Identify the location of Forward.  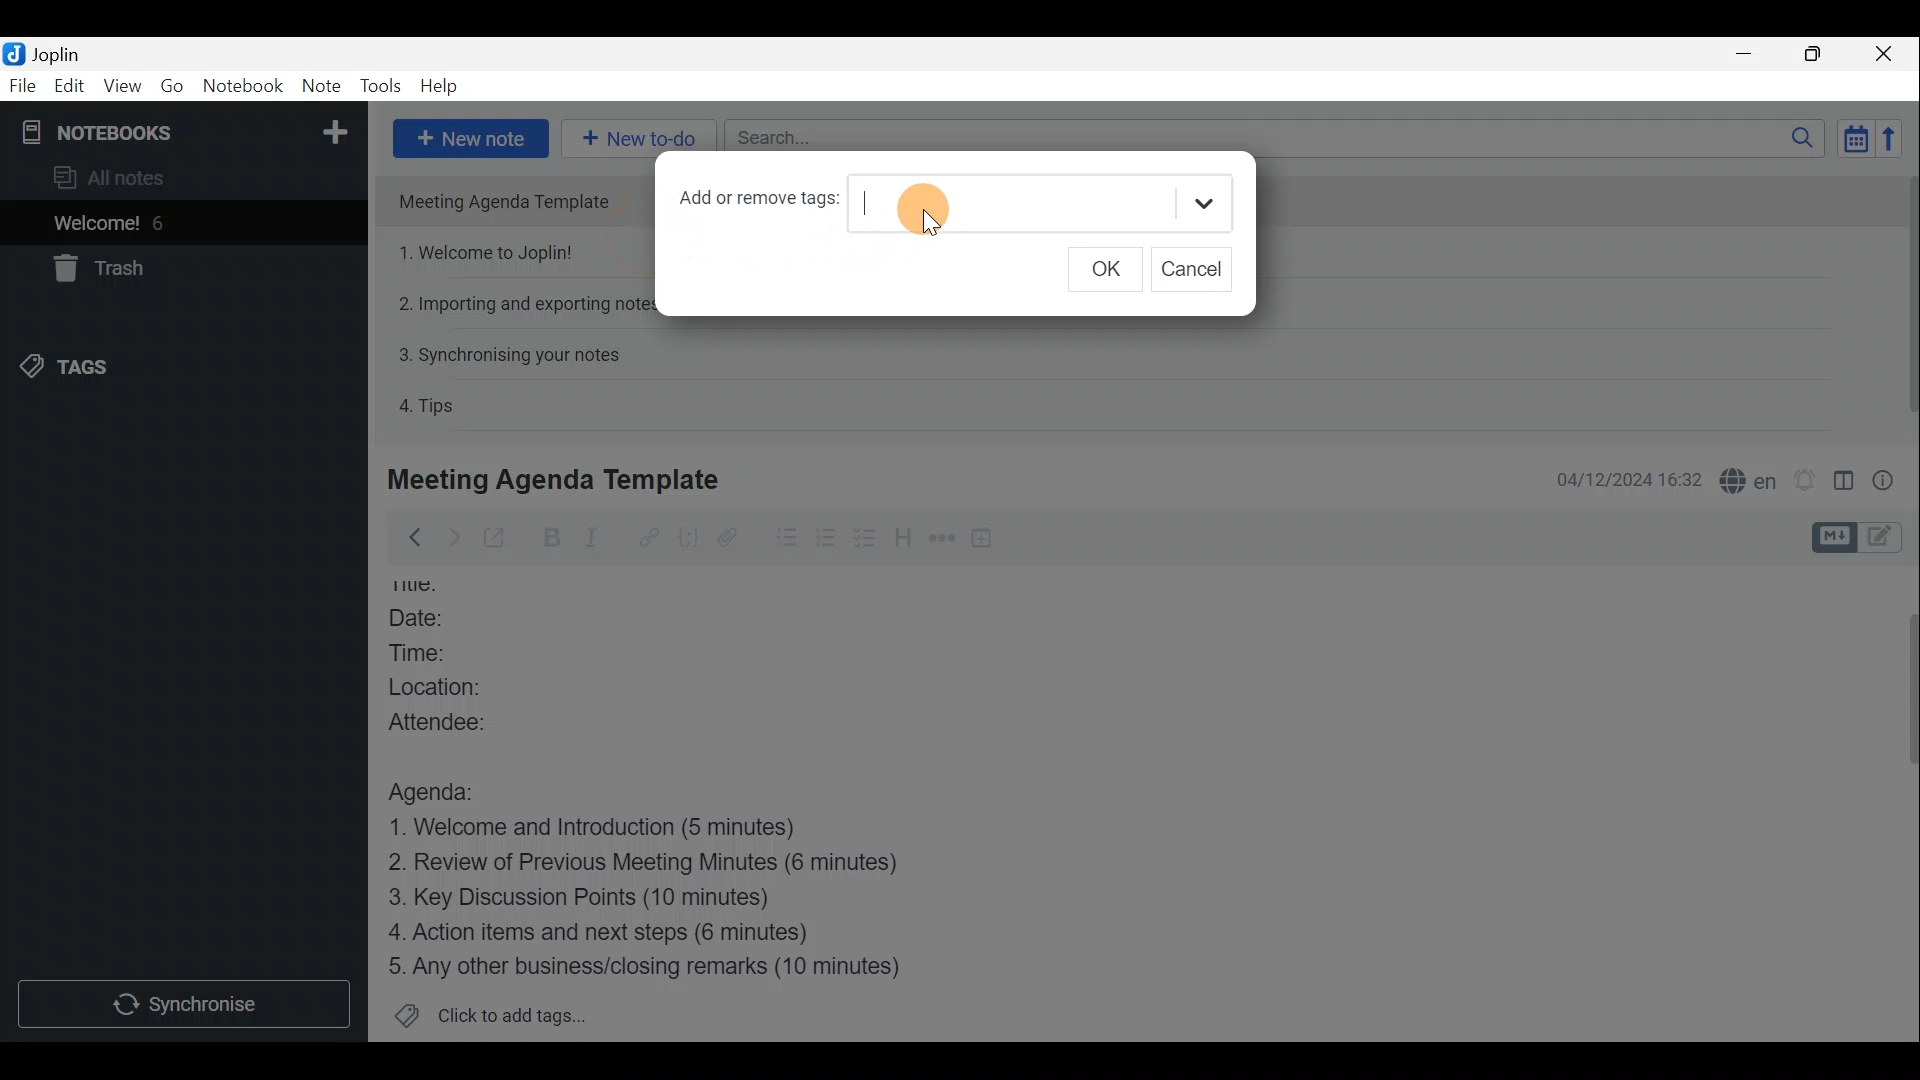
(451, 537).